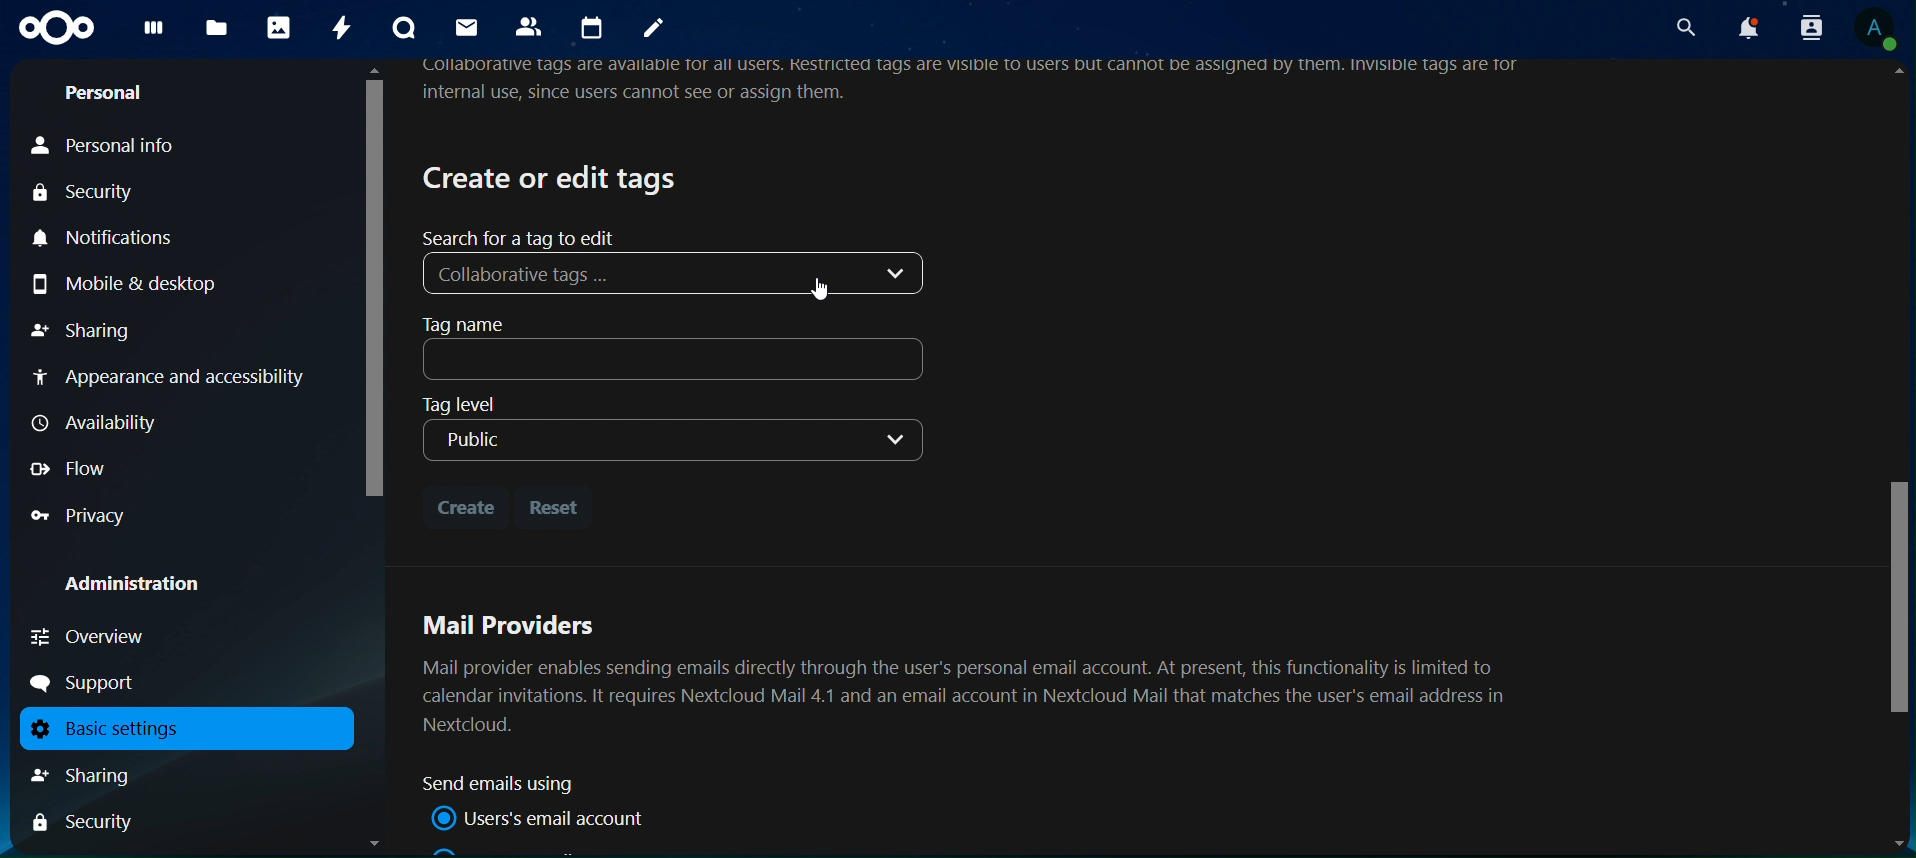  What do you see at coordinates (480, 403) in the screenshot?
I see `tag level` at bounding box center [480, 403].